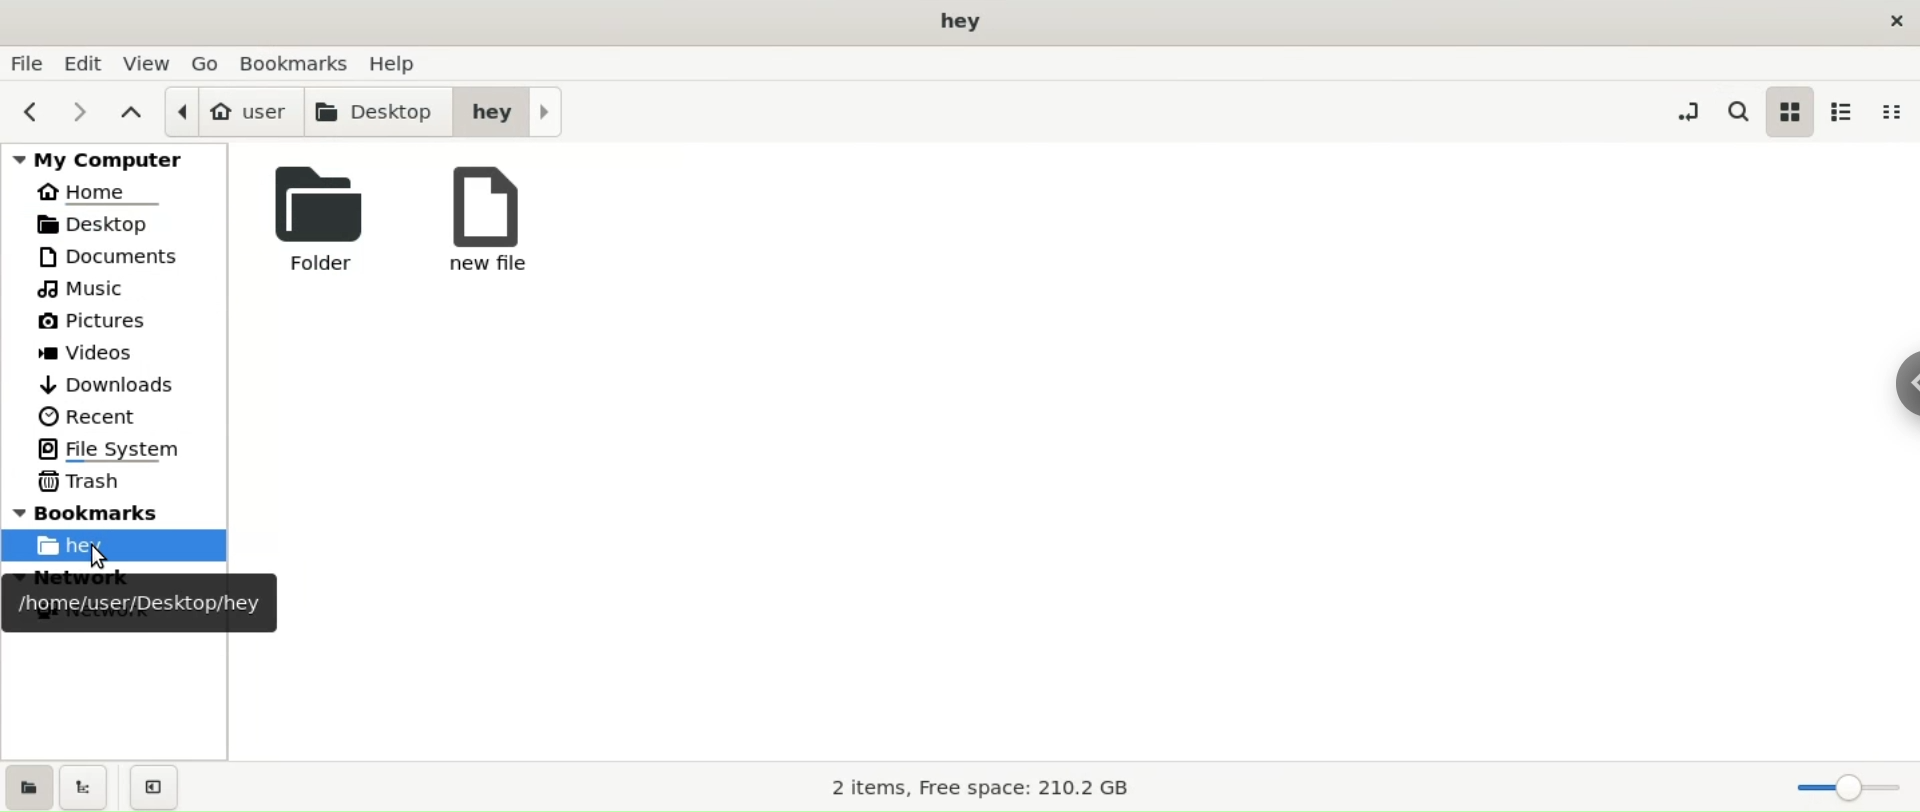 The image size is (1920, 812). What do you see at coordinates (118, 509) in the screenshot?
I see `bookmarks` at bounding box center [118, 509].